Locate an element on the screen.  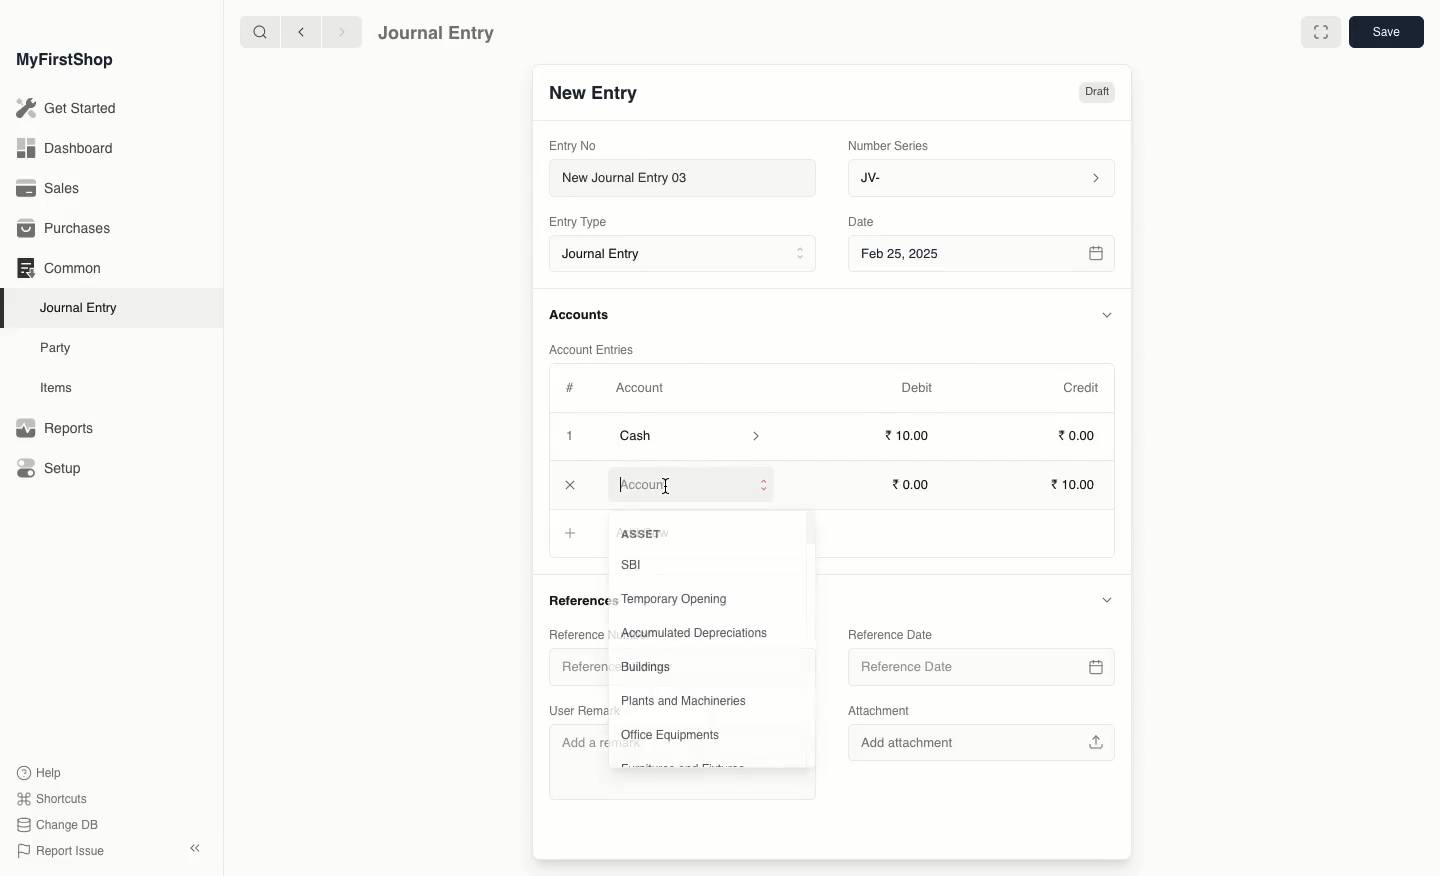
New Journal Entry 03 is located at coordinates (688, 179).